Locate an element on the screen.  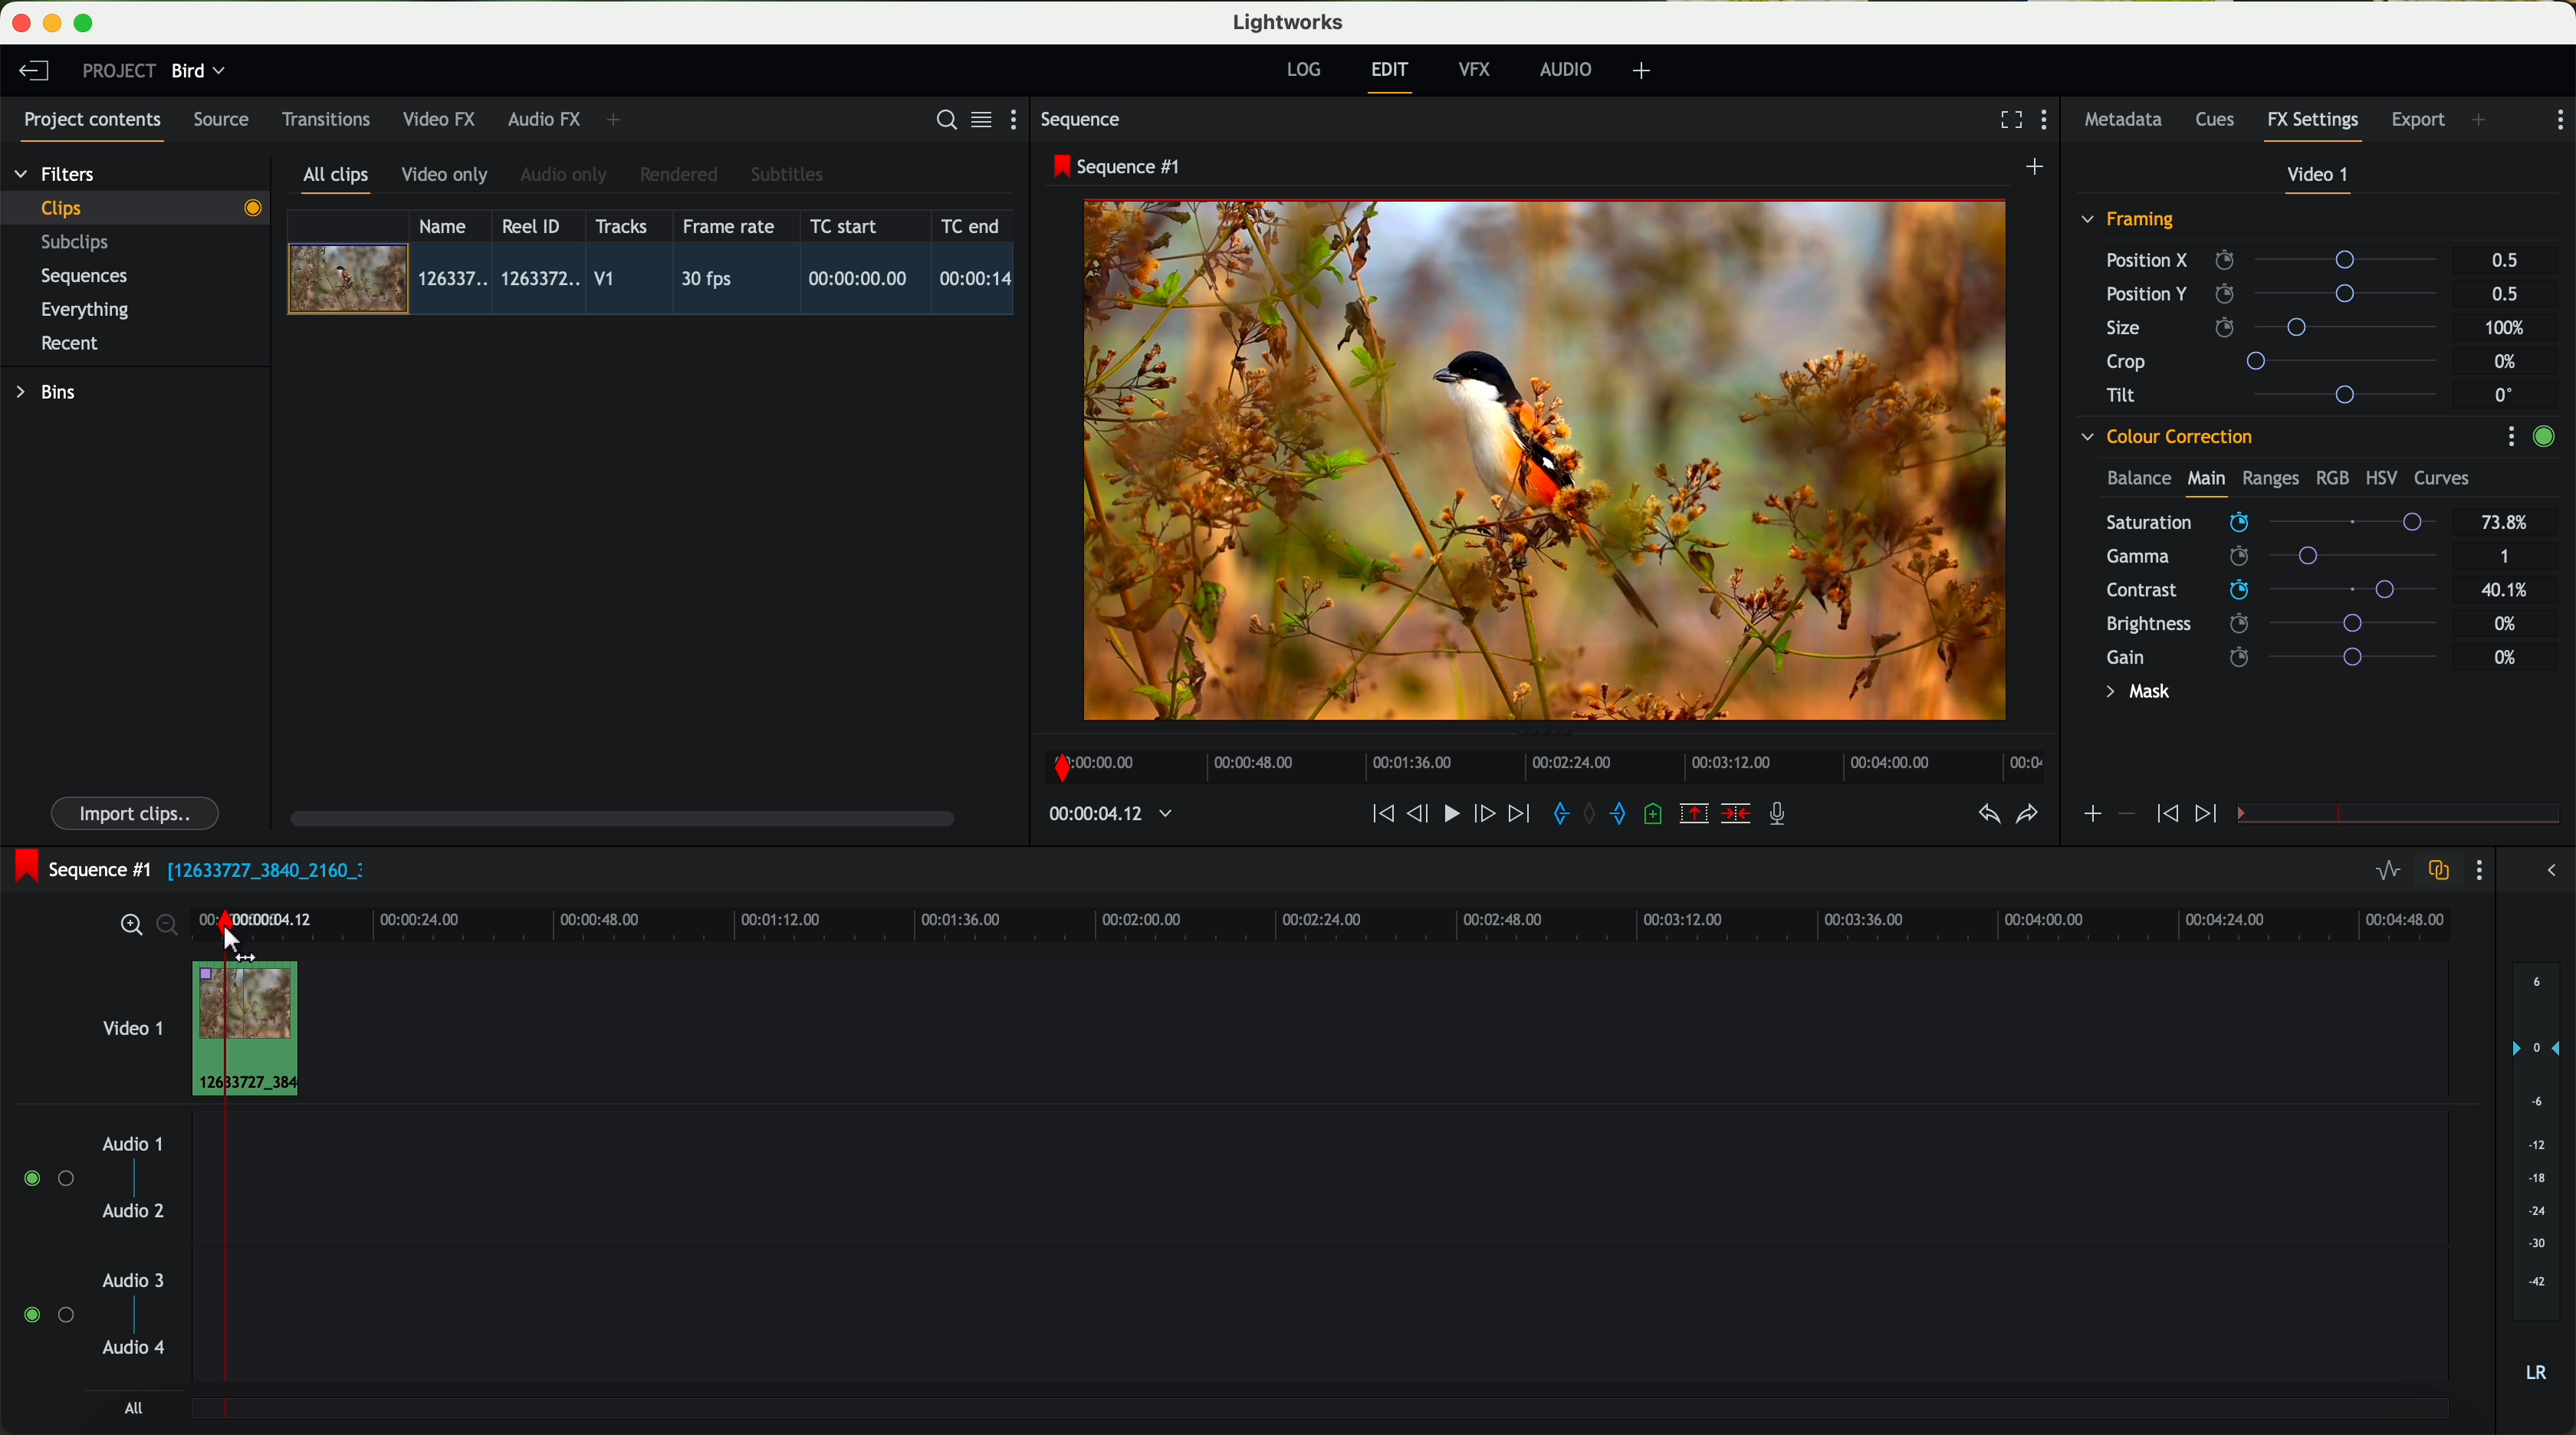
video 1 is located at coordinates (130, 1024).